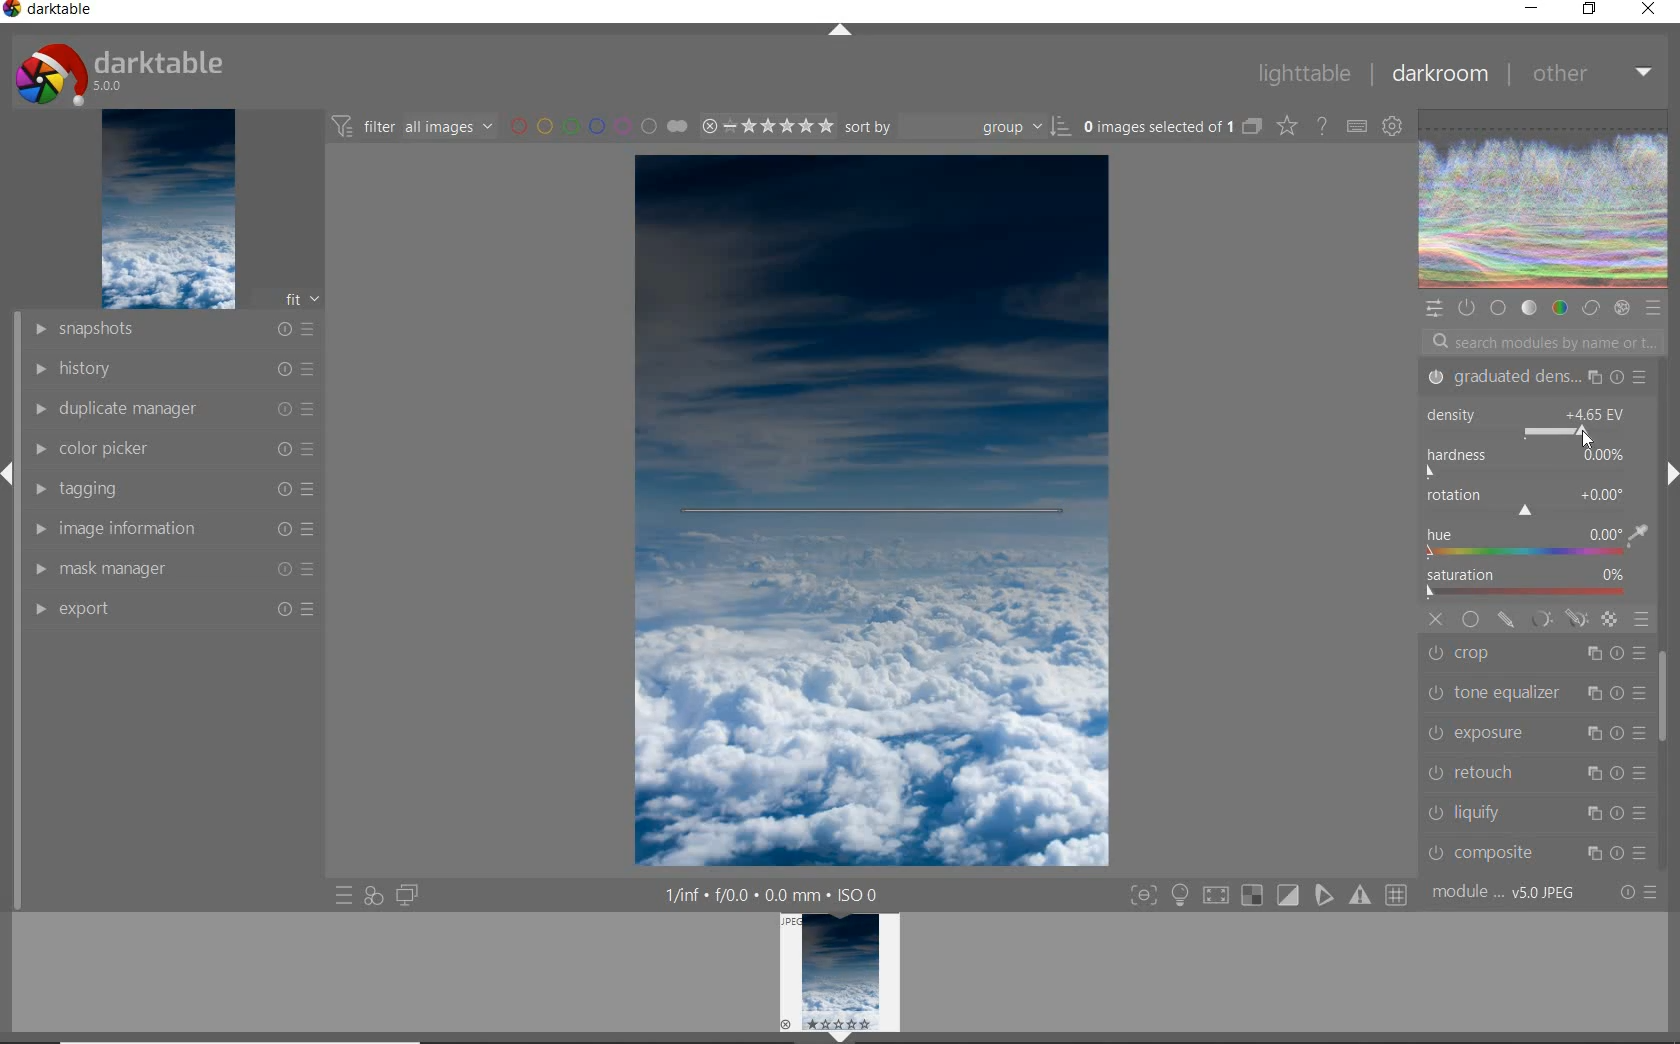 This screenshot has width=1680, height=1044. What do you see at coordinates (1470, 619) in the screenshot?
I see `UNIFORMLY` at bounding box center [1470, 619].